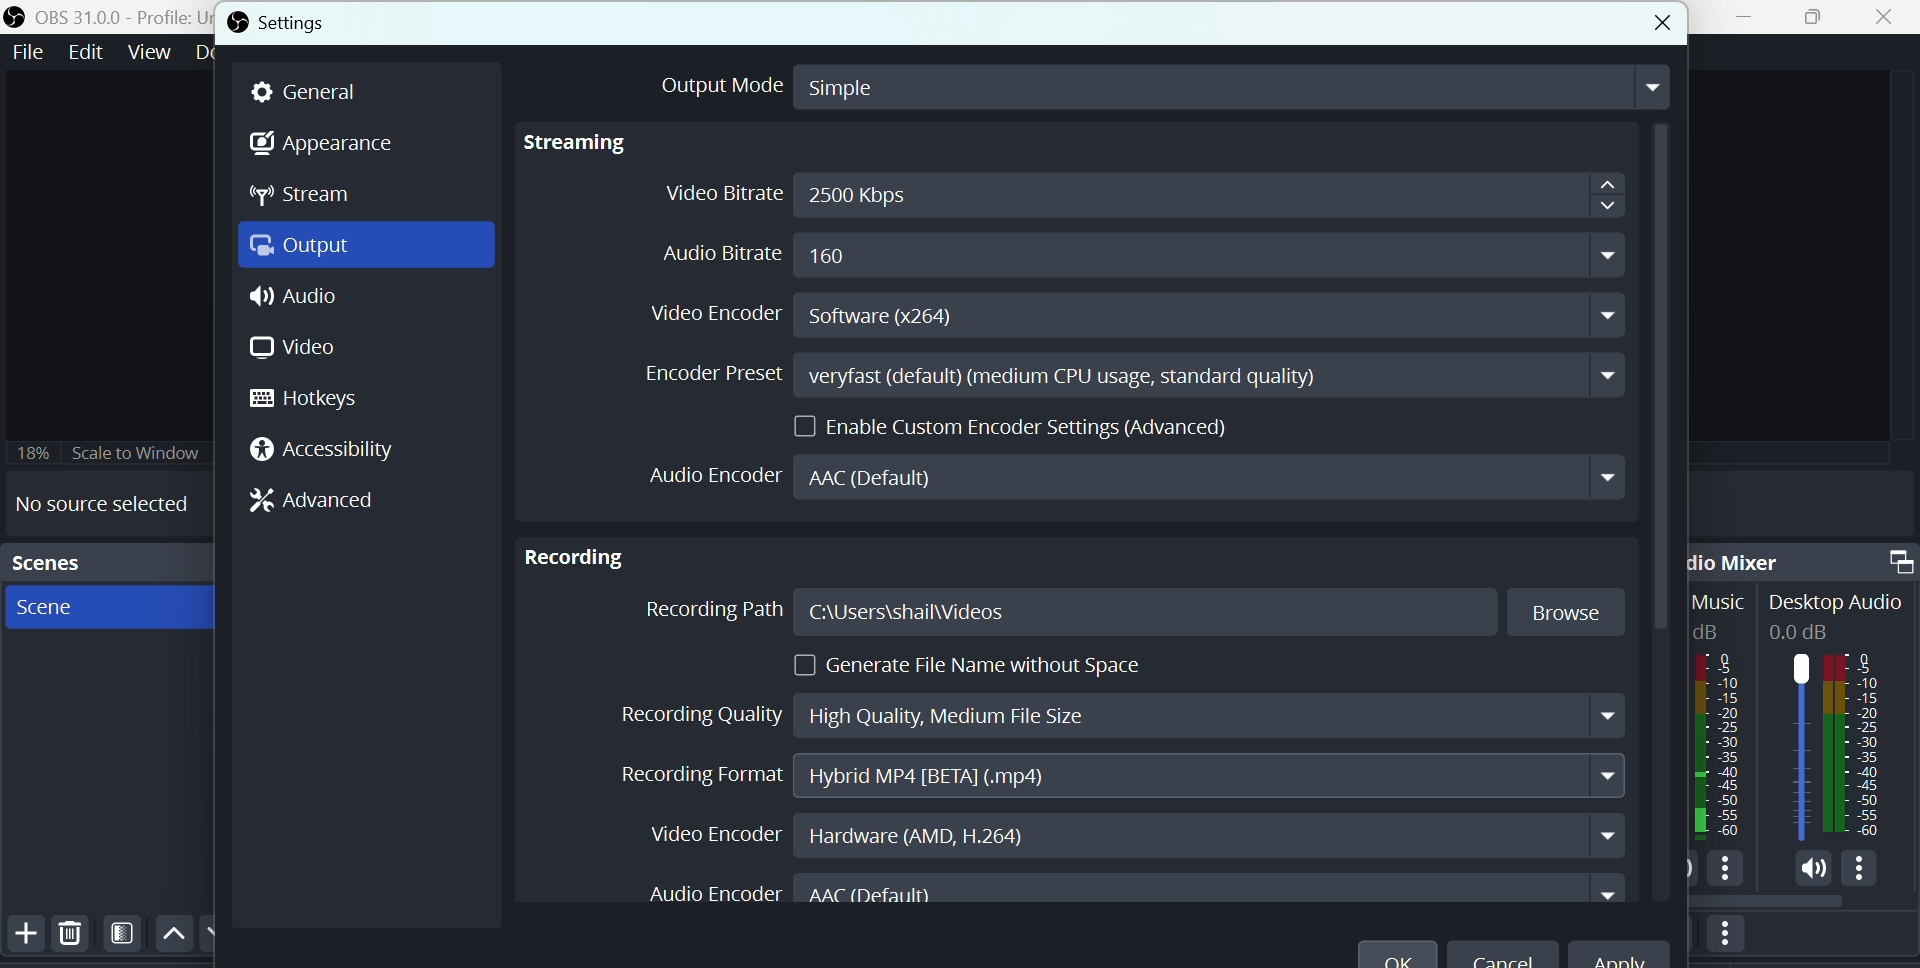 The width and height of the screenshot is (1920, 968). Describe the element at coordinates (310, 400) in the screenshot. I see `hotkeys` at that location.